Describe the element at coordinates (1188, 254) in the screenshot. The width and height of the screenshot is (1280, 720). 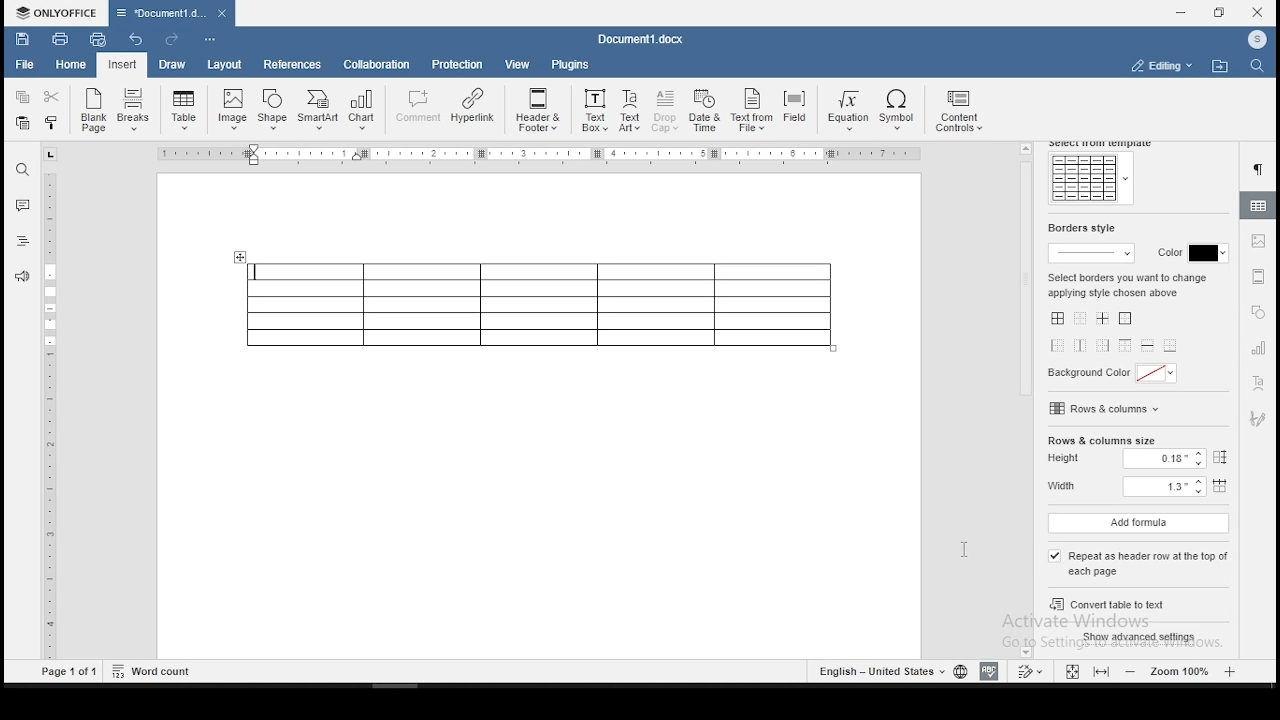
I see `color` at that location.